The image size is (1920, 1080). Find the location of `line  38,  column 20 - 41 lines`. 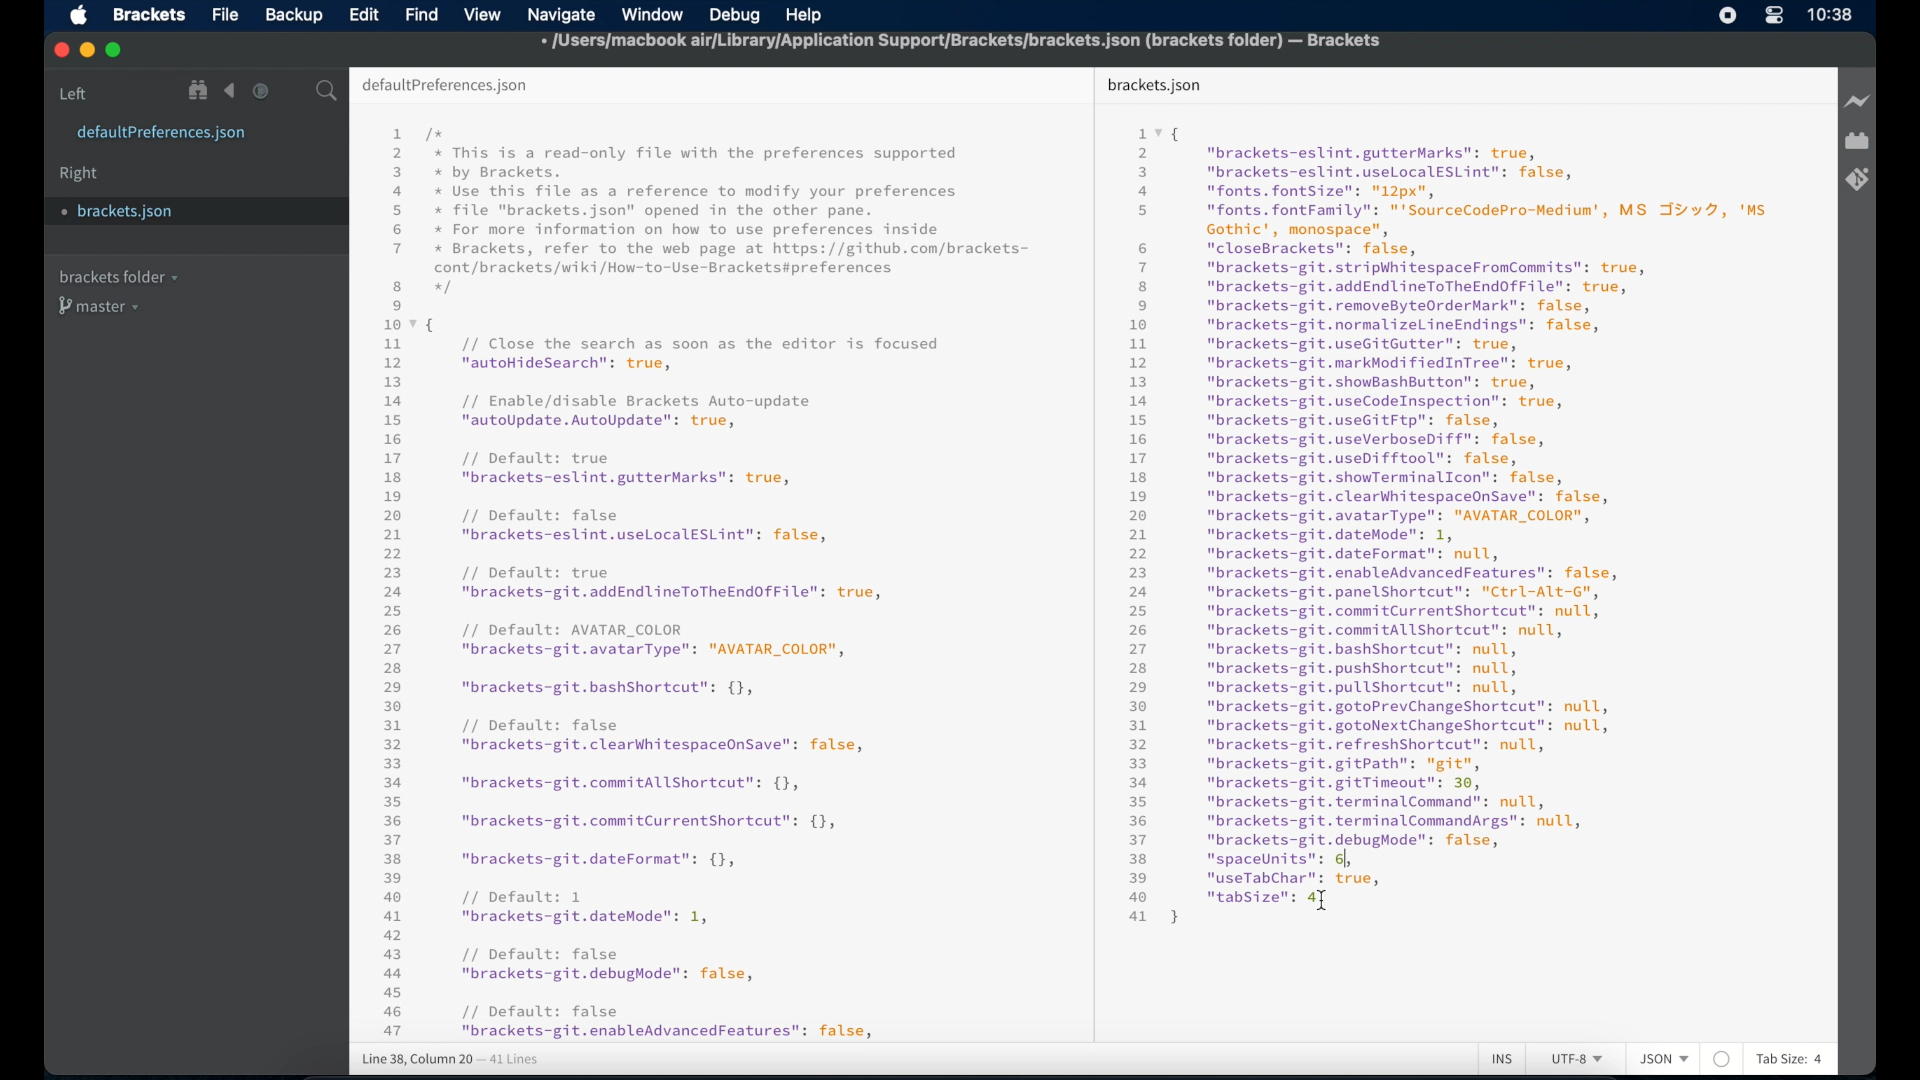

line  38,  column 20 - 41 lines is located at coordinates (451, 1060).